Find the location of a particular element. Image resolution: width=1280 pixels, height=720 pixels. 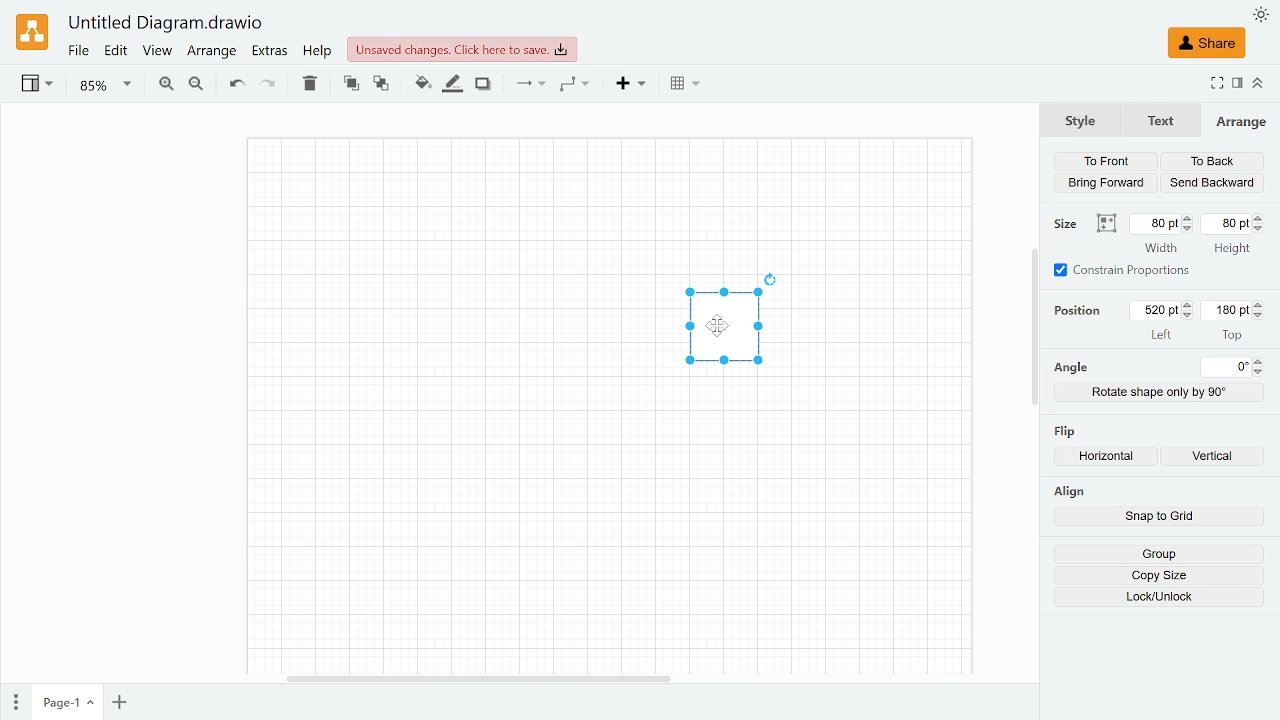

Edit is located at coordinates (117, 51).